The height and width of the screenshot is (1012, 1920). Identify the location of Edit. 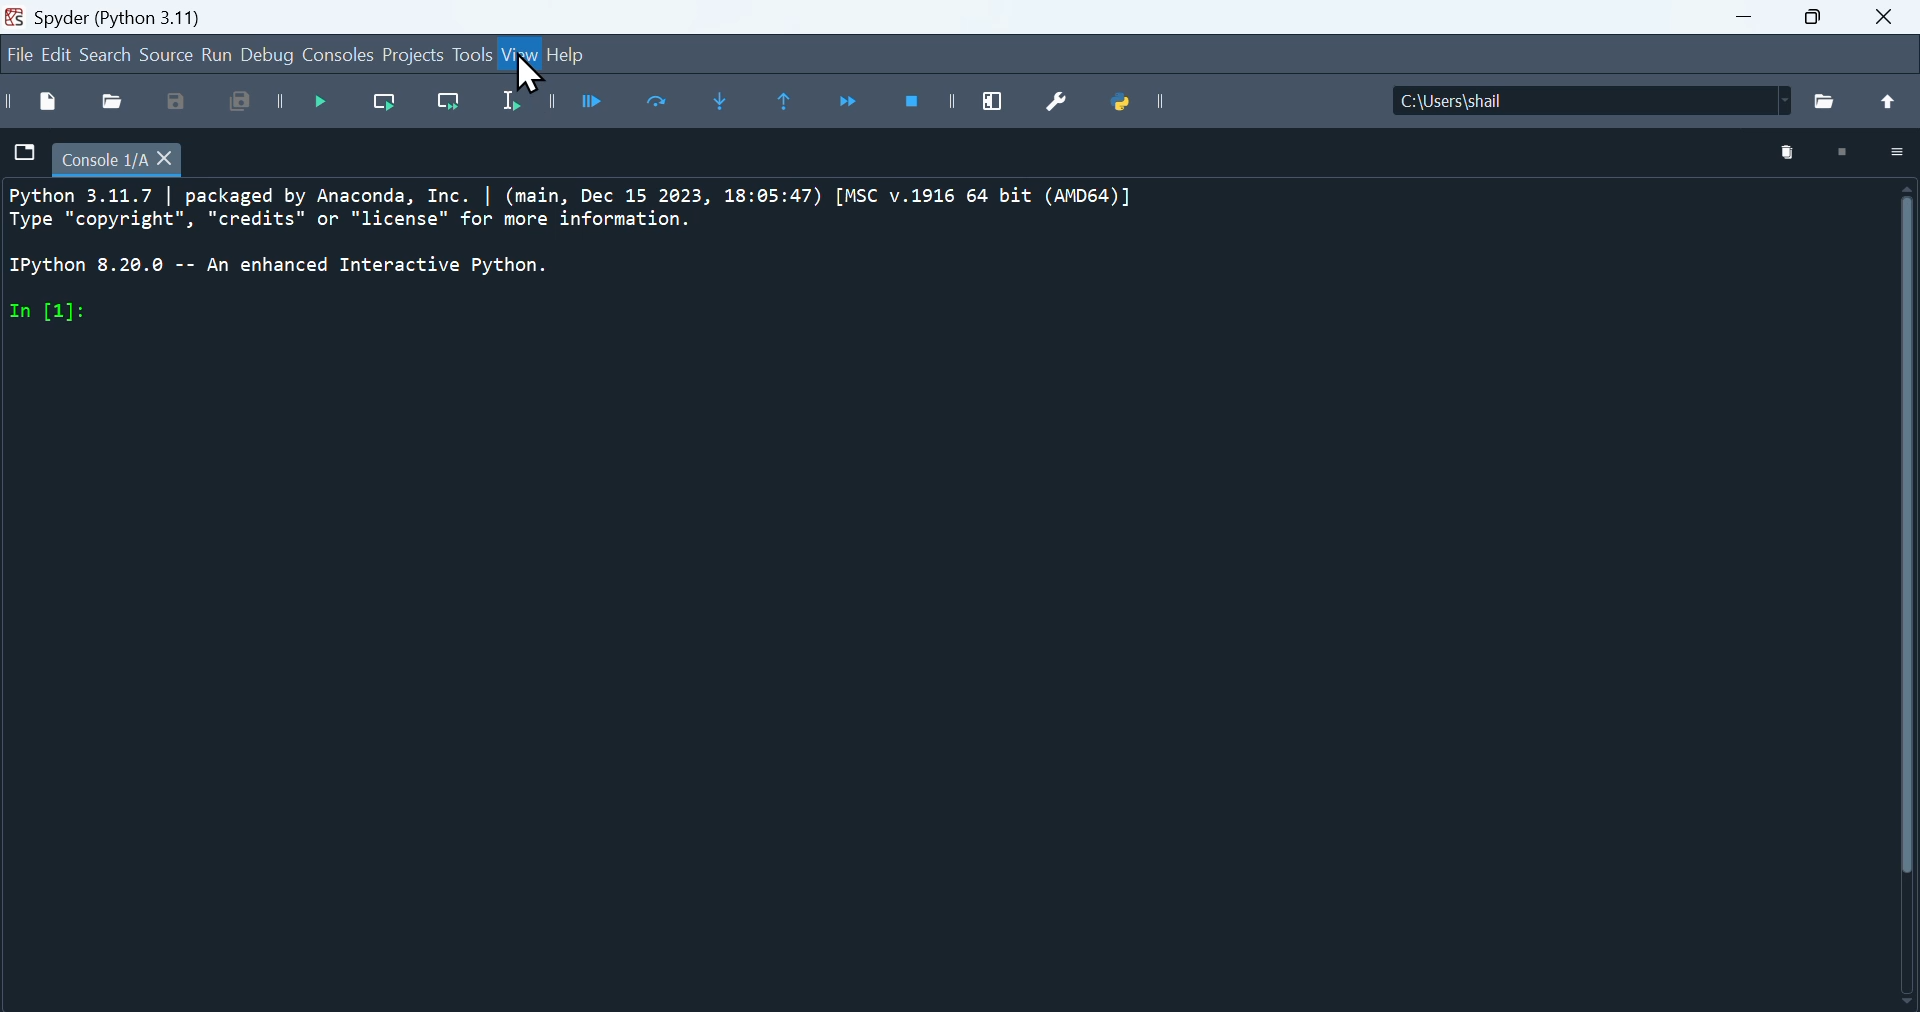
(59, 54).